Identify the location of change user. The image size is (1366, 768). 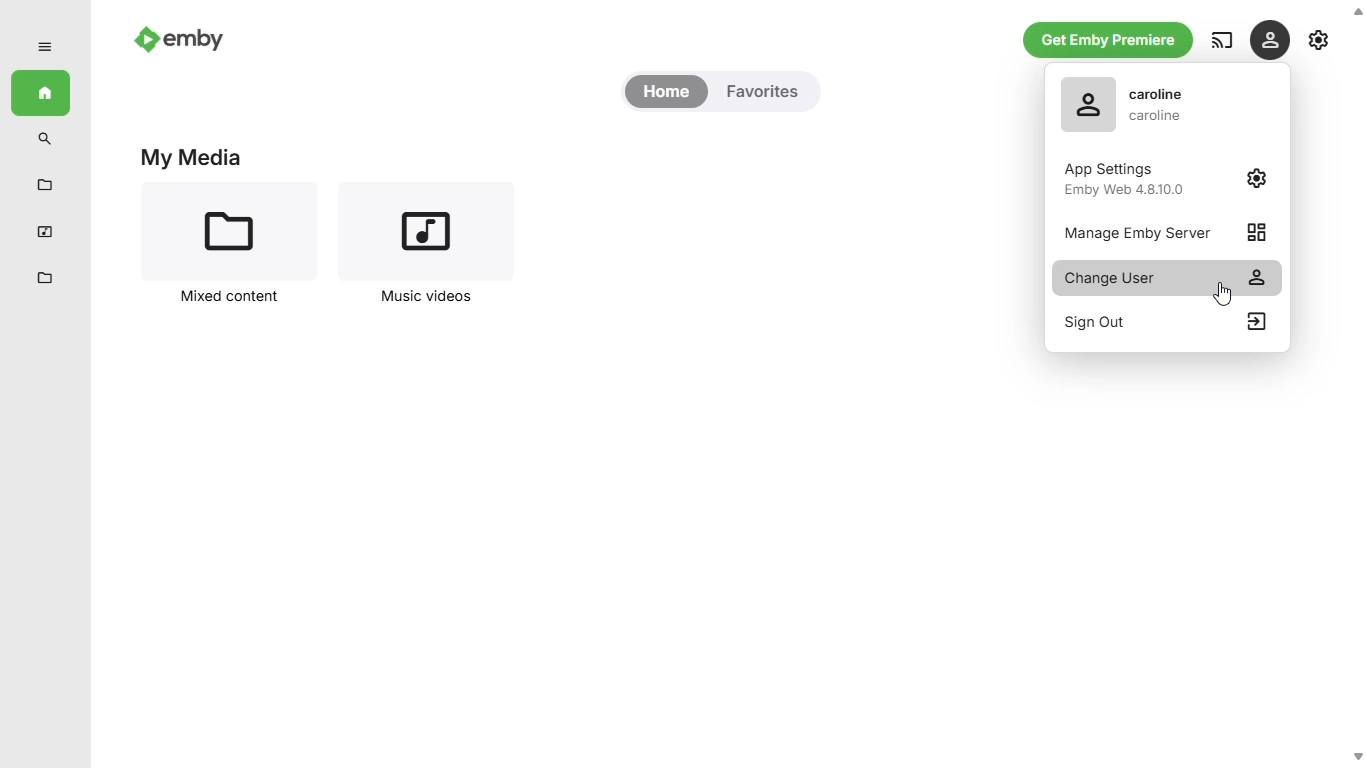
(1168, 278).